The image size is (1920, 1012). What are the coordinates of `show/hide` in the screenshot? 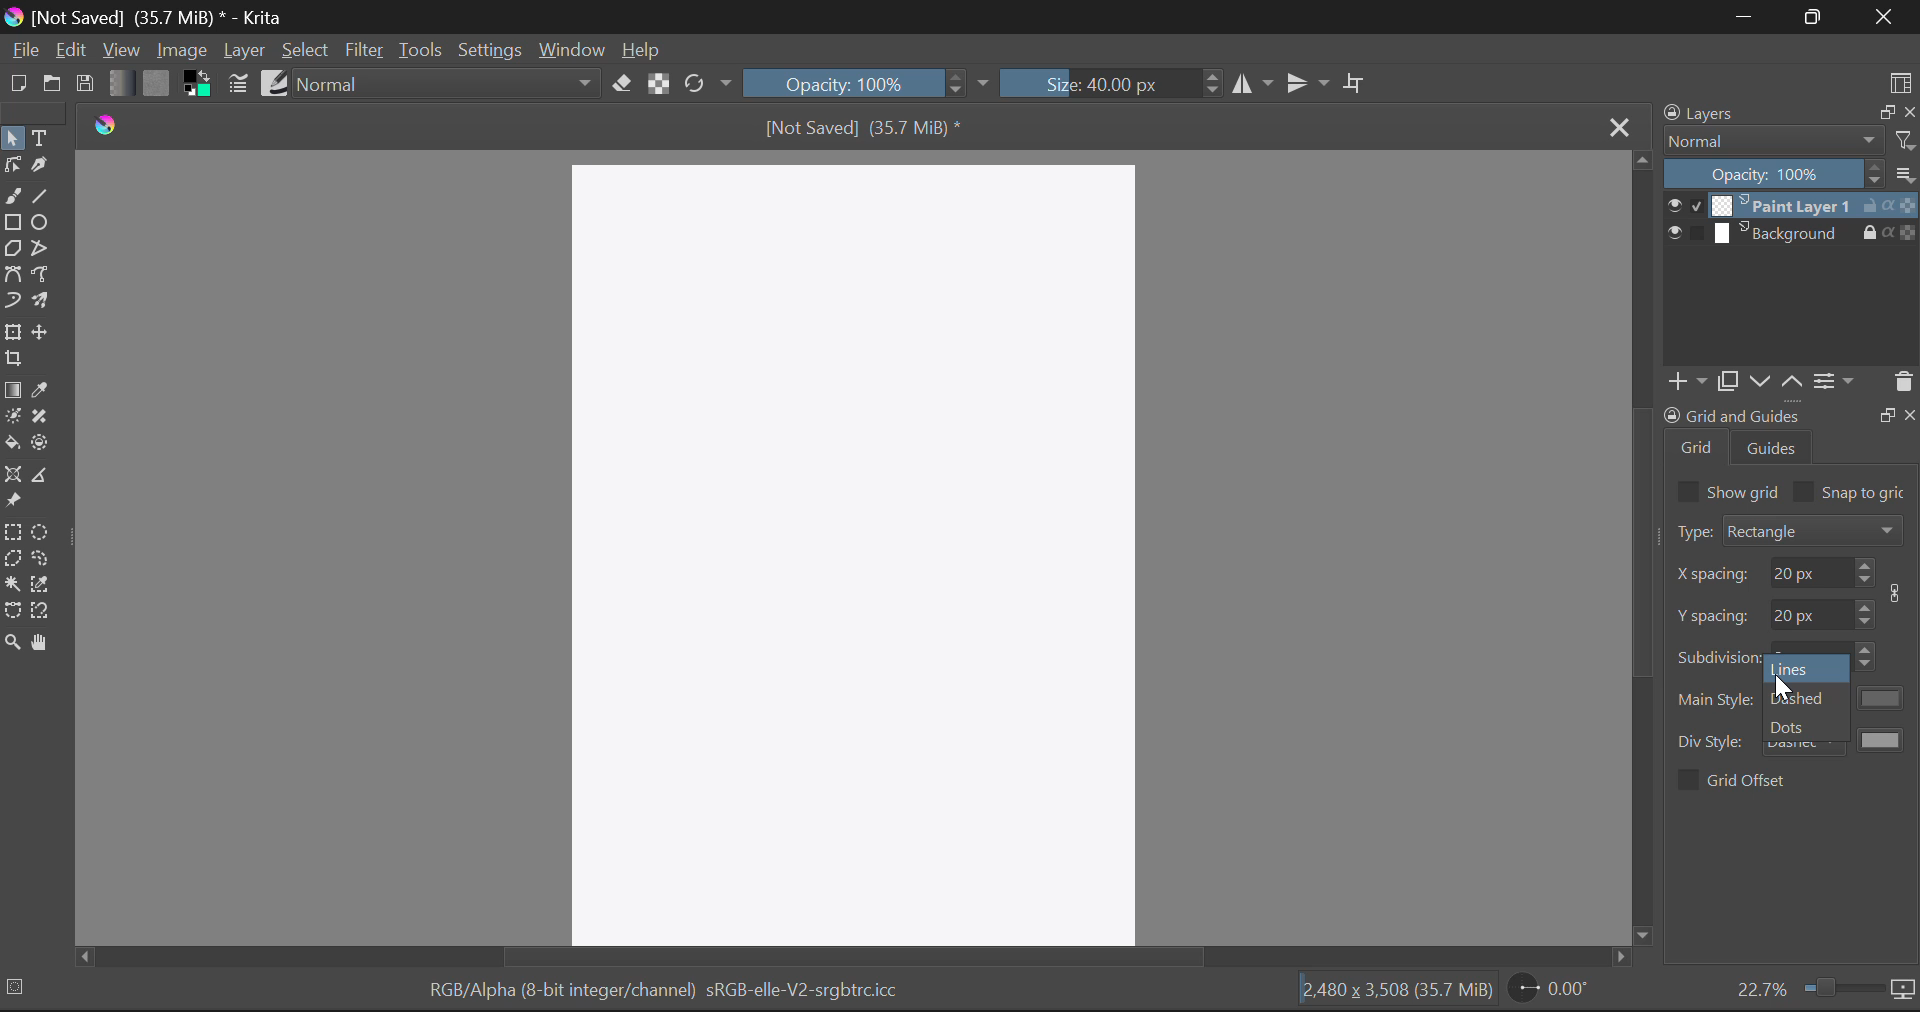 It's located at (1684, 233).